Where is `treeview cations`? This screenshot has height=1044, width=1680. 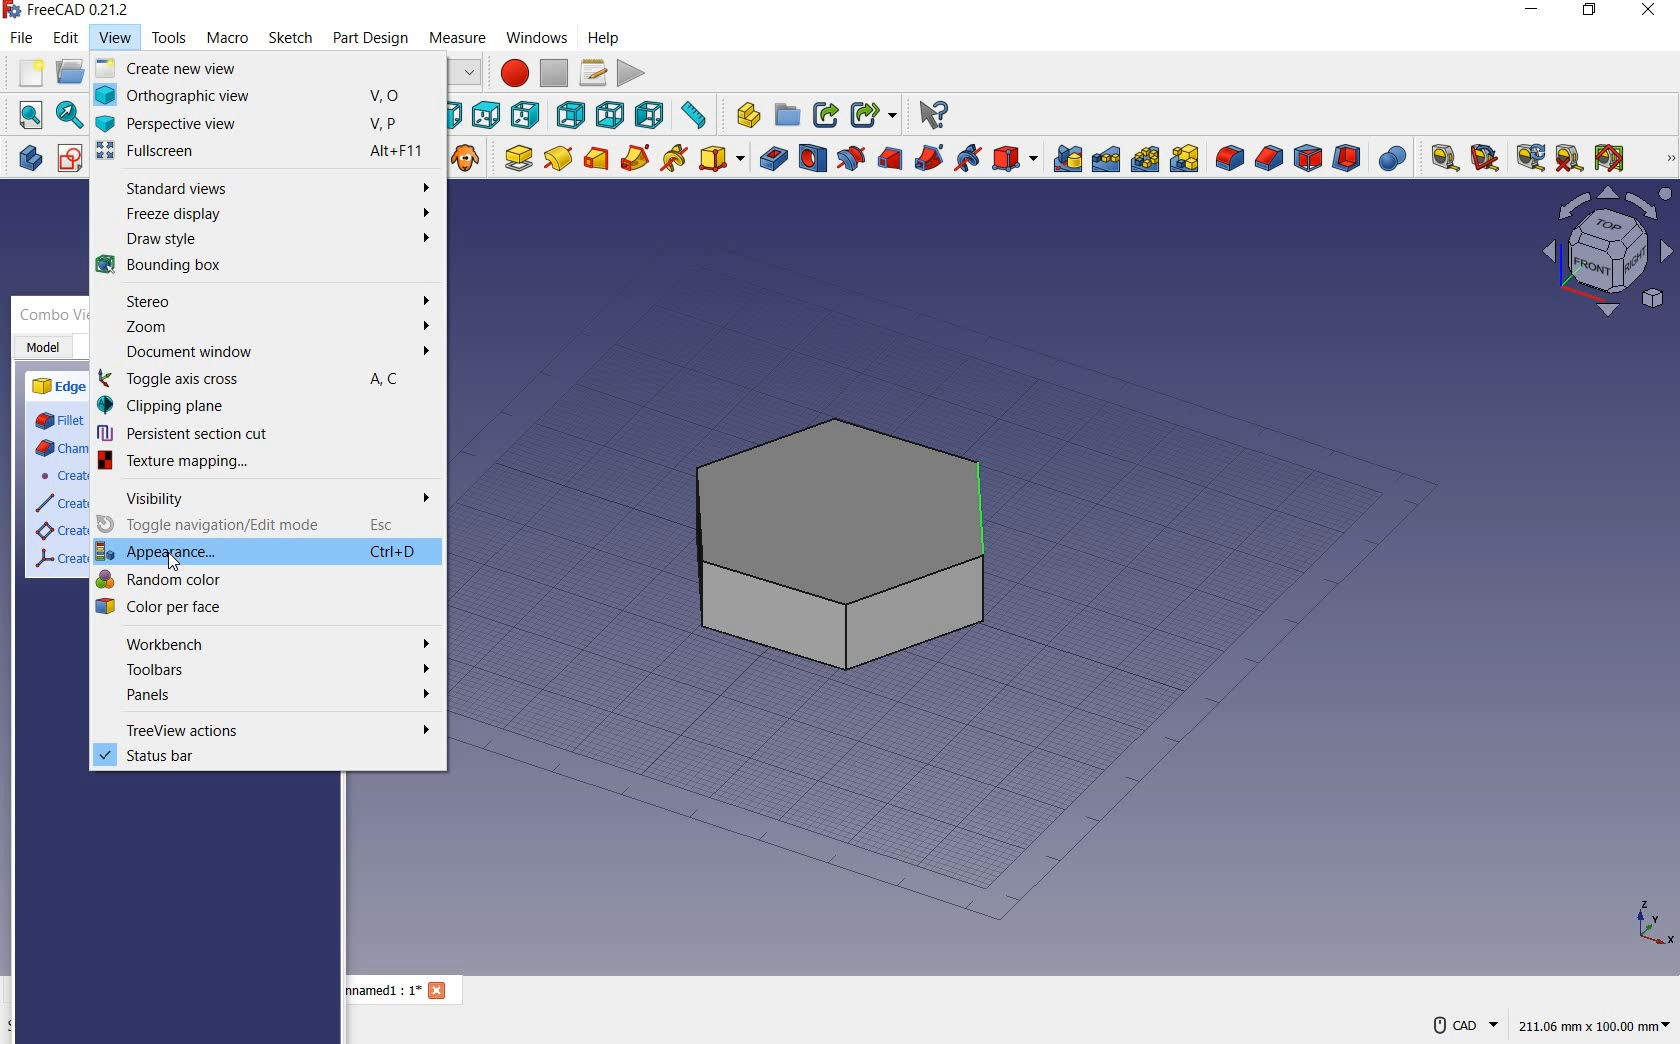
treeview cations is located at coordinates (266, 729).